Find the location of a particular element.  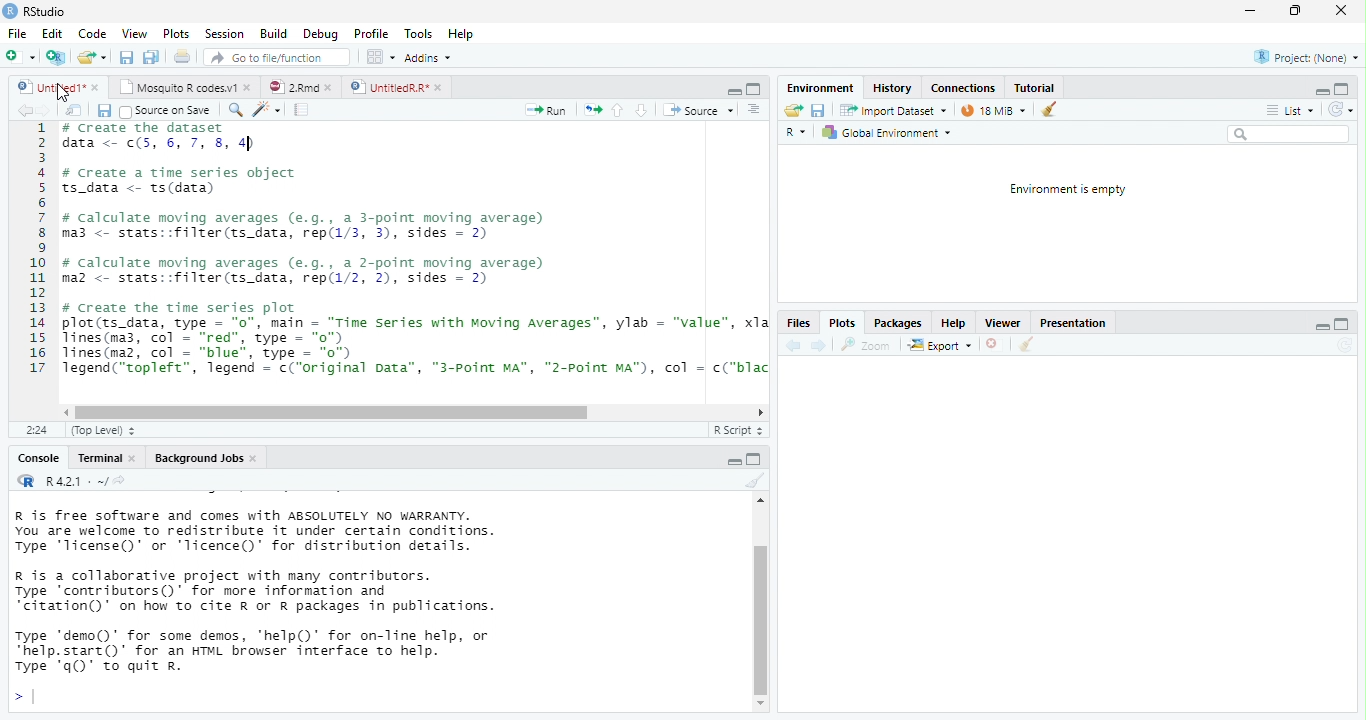

save is located at coordinates (103, 111).